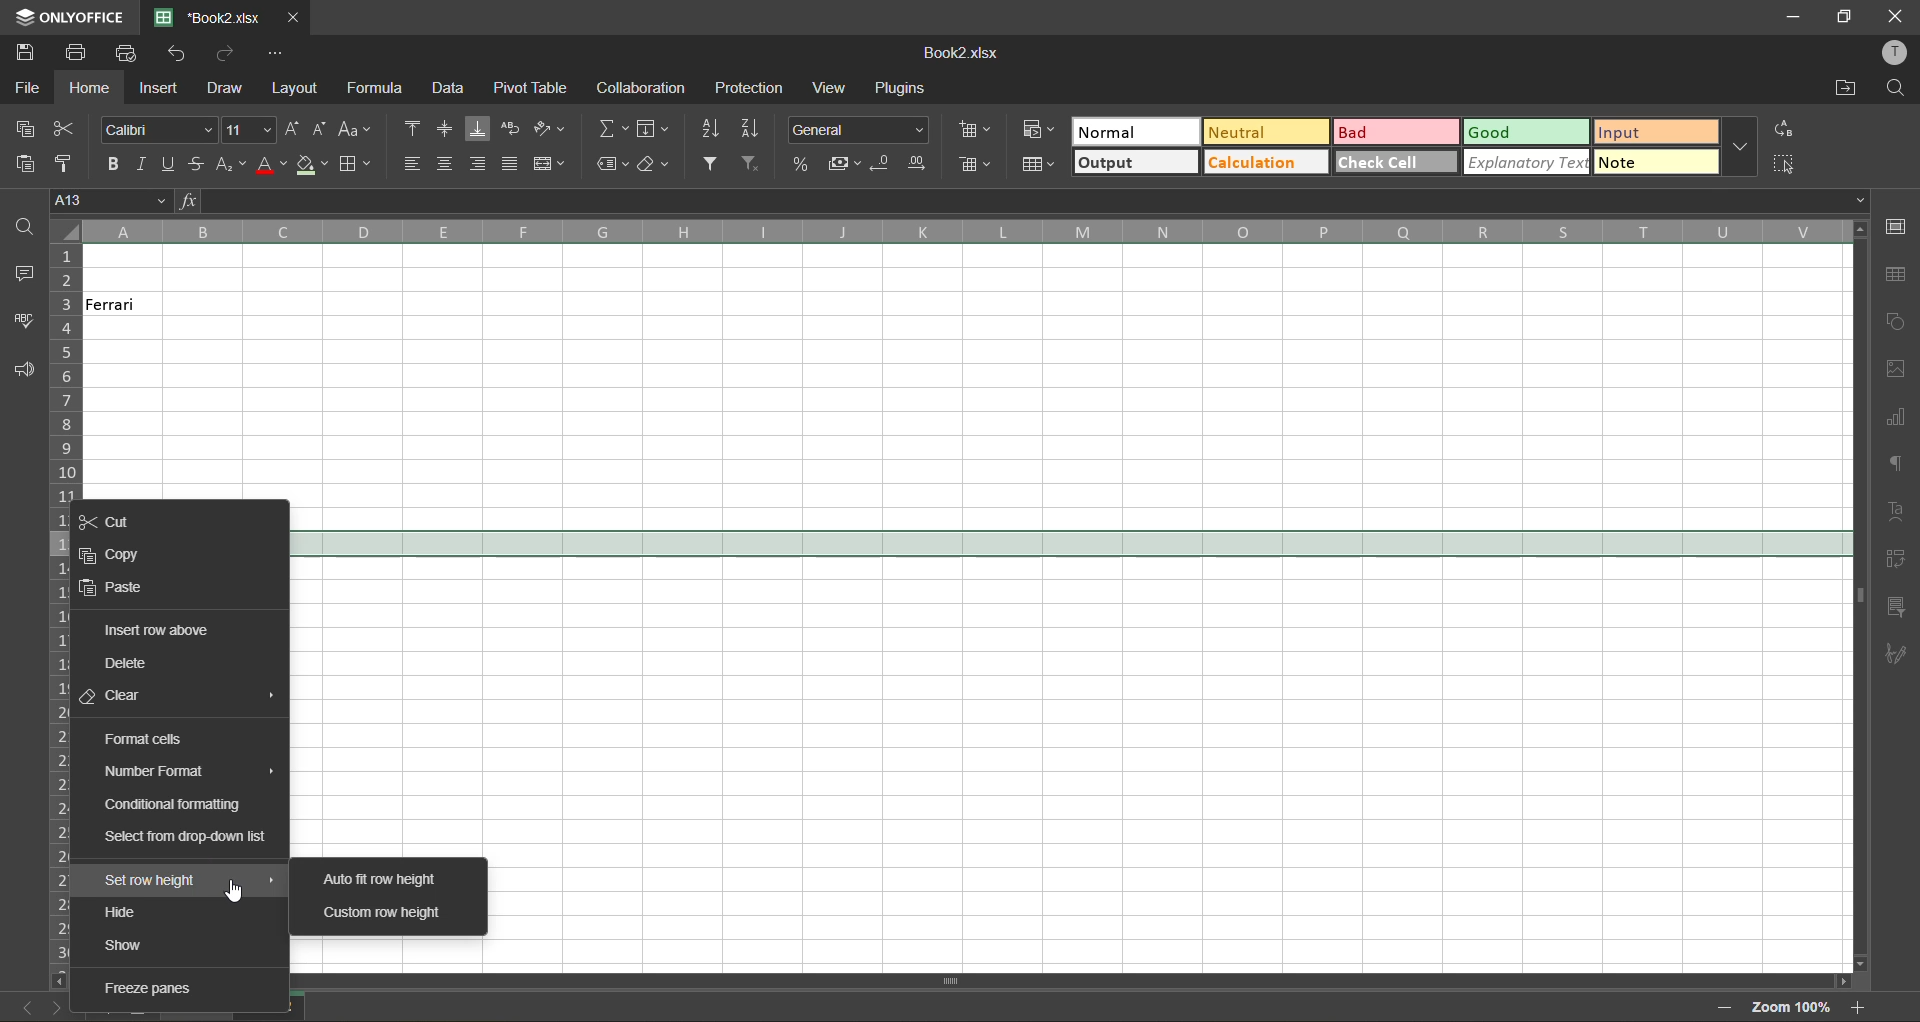  What do you see at coordinates (191, 200) in the screenshot?
I see `fx` at bounding box center [191, 200].